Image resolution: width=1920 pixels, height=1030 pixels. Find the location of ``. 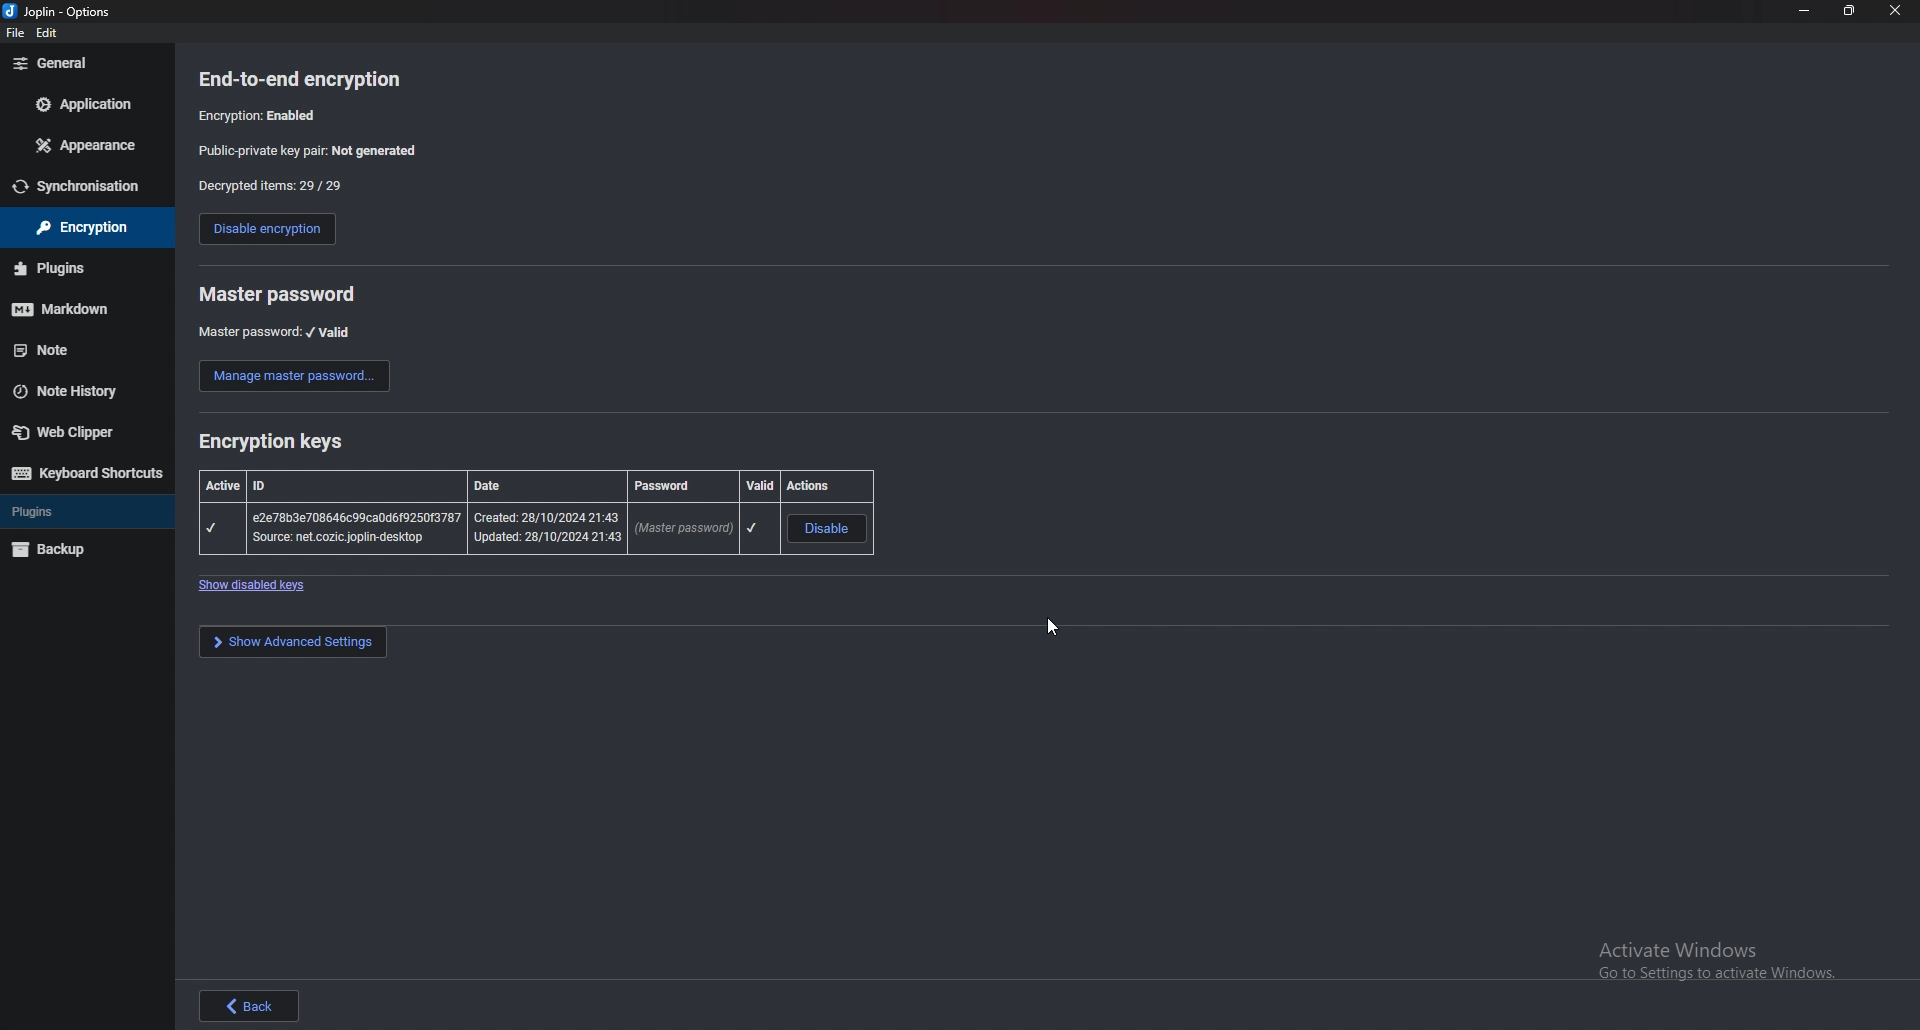

 is located at coordinates (258, 586).